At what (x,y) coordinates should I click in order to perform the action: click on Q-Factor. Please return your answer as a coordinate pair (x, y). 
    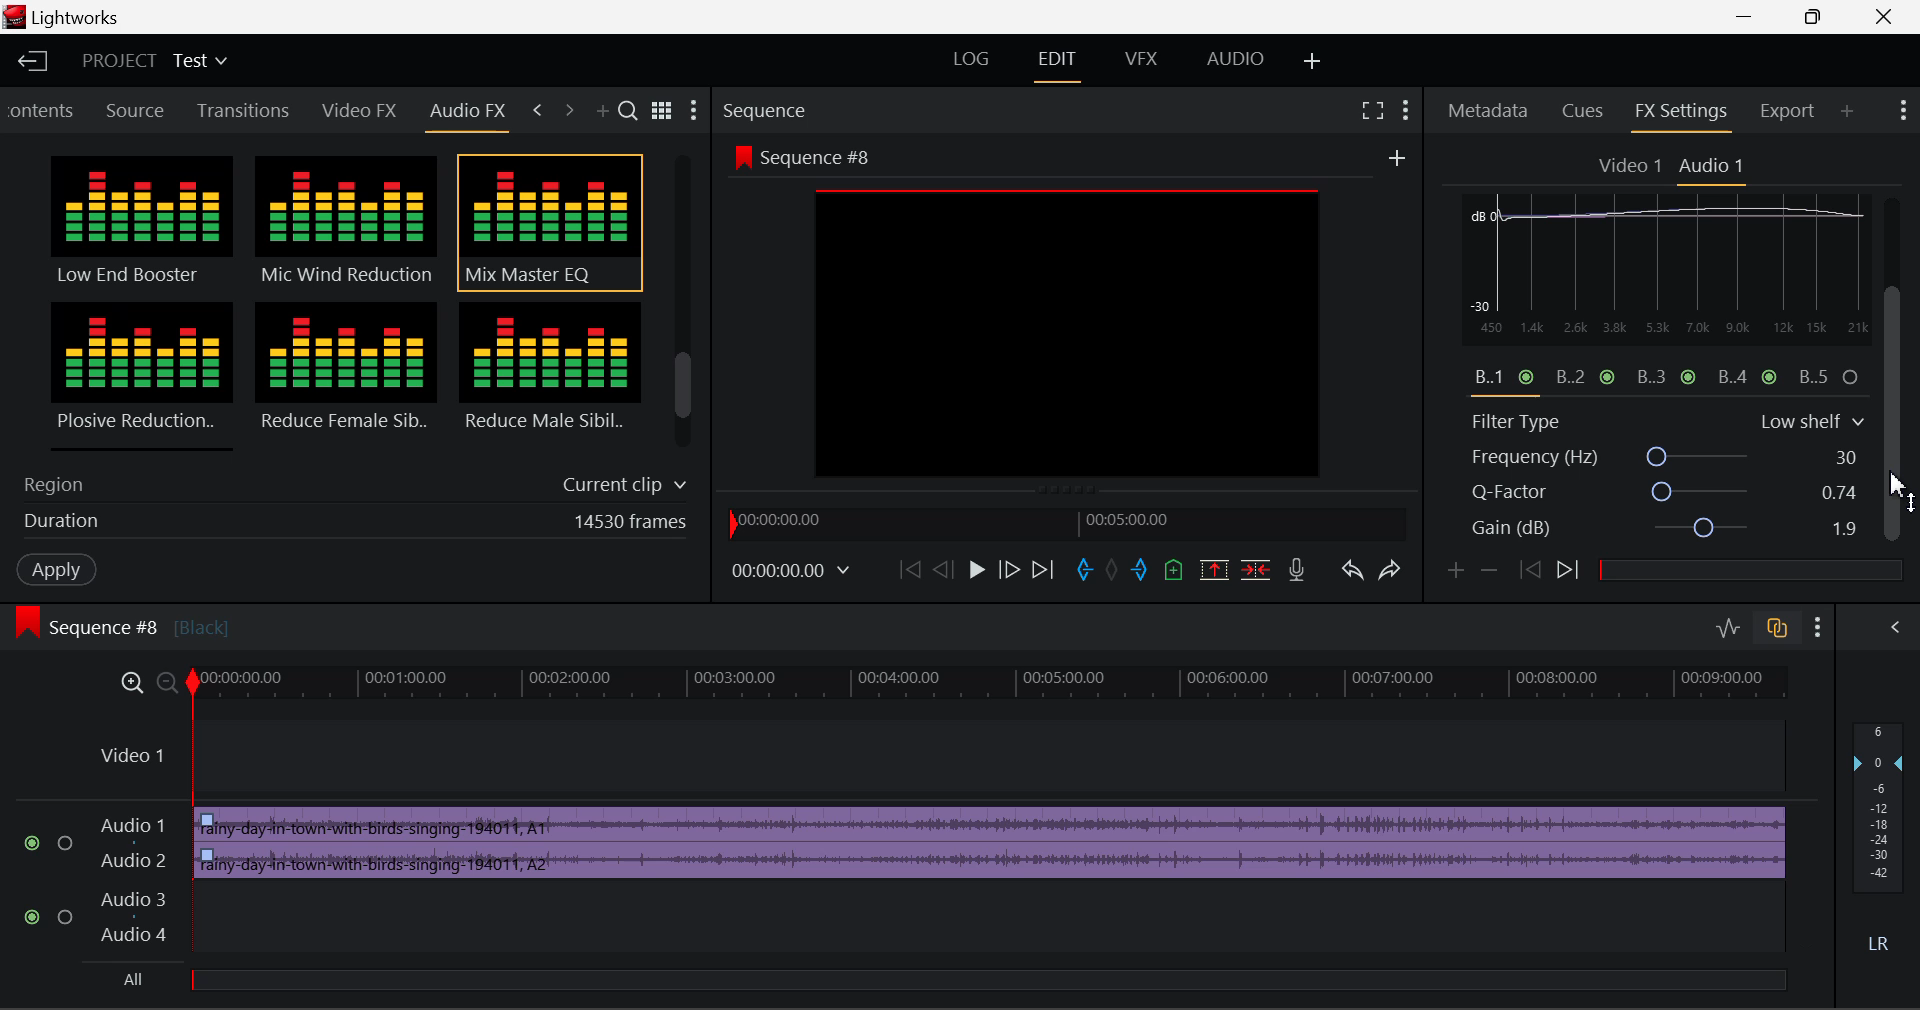
    Looking at the image, I should click on (1668, 493).